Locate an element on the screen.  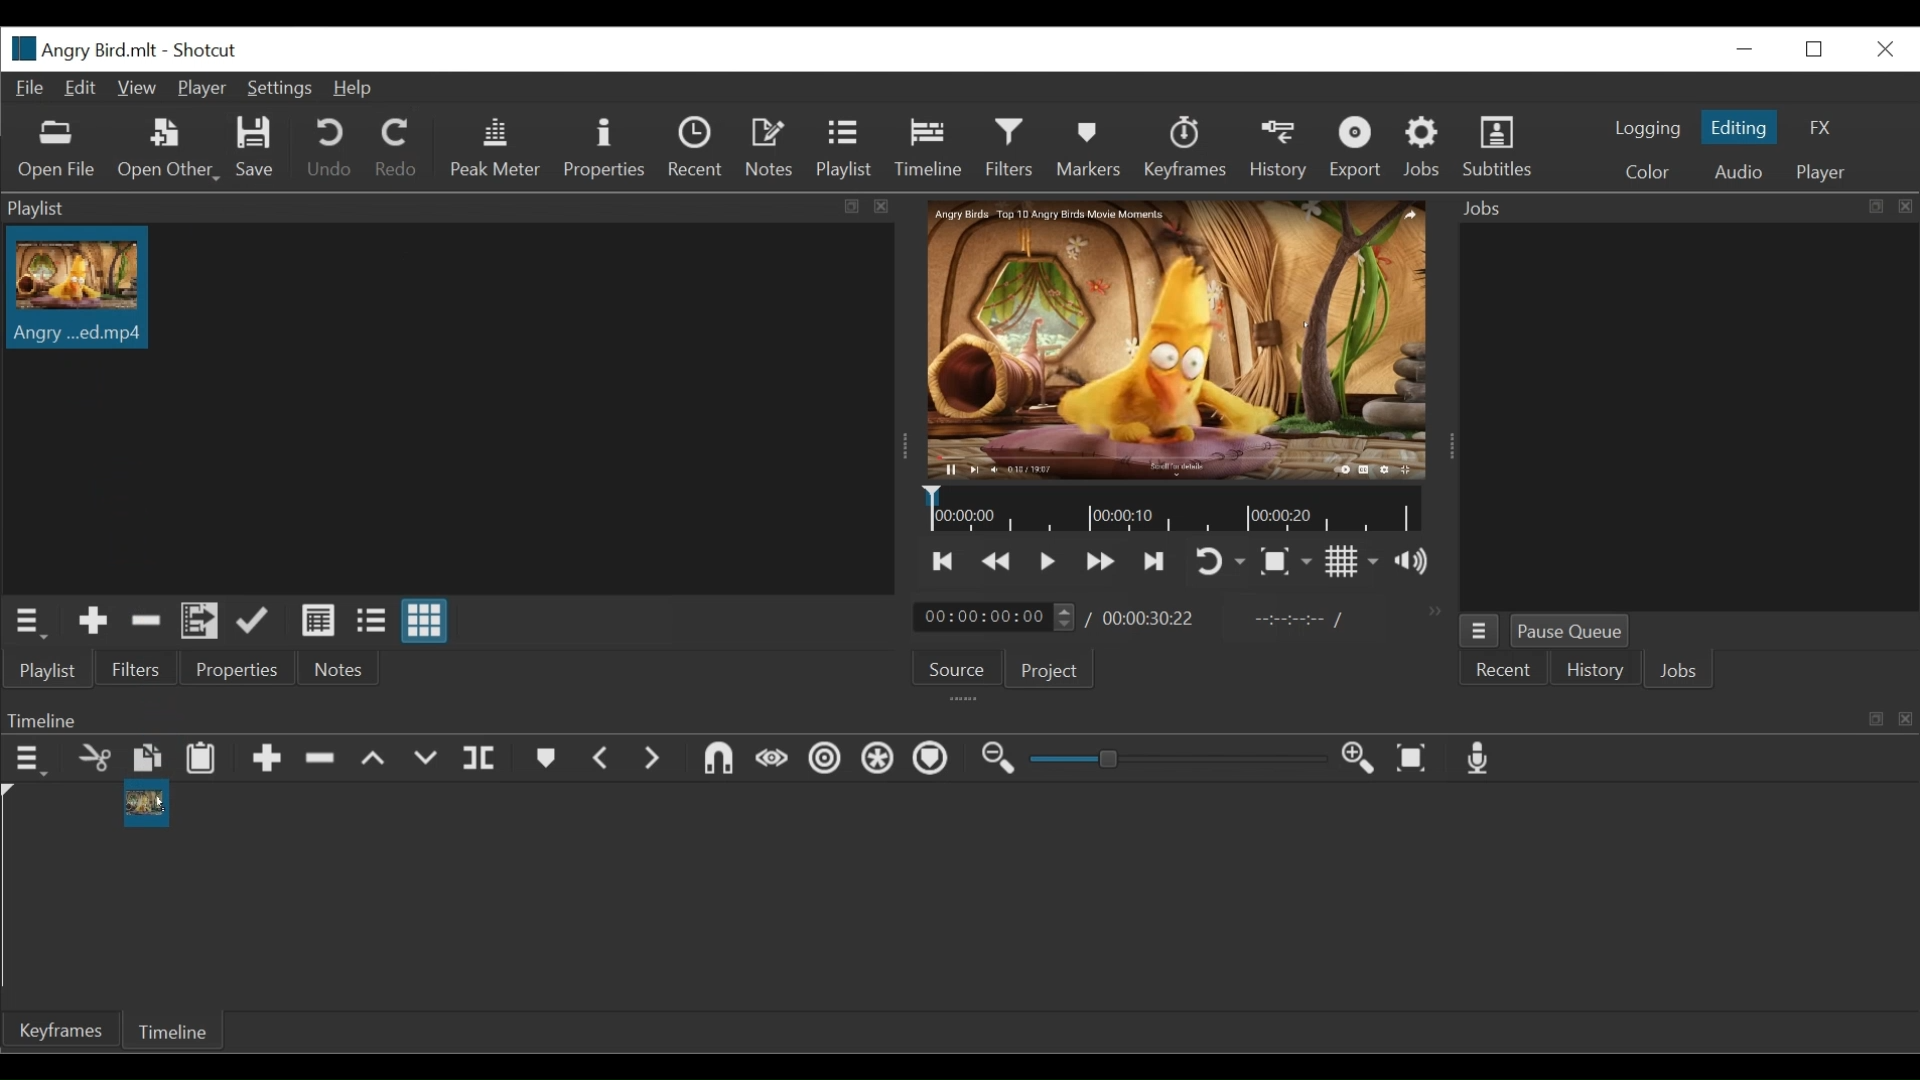
FX is located at coordinates (1819, 126).